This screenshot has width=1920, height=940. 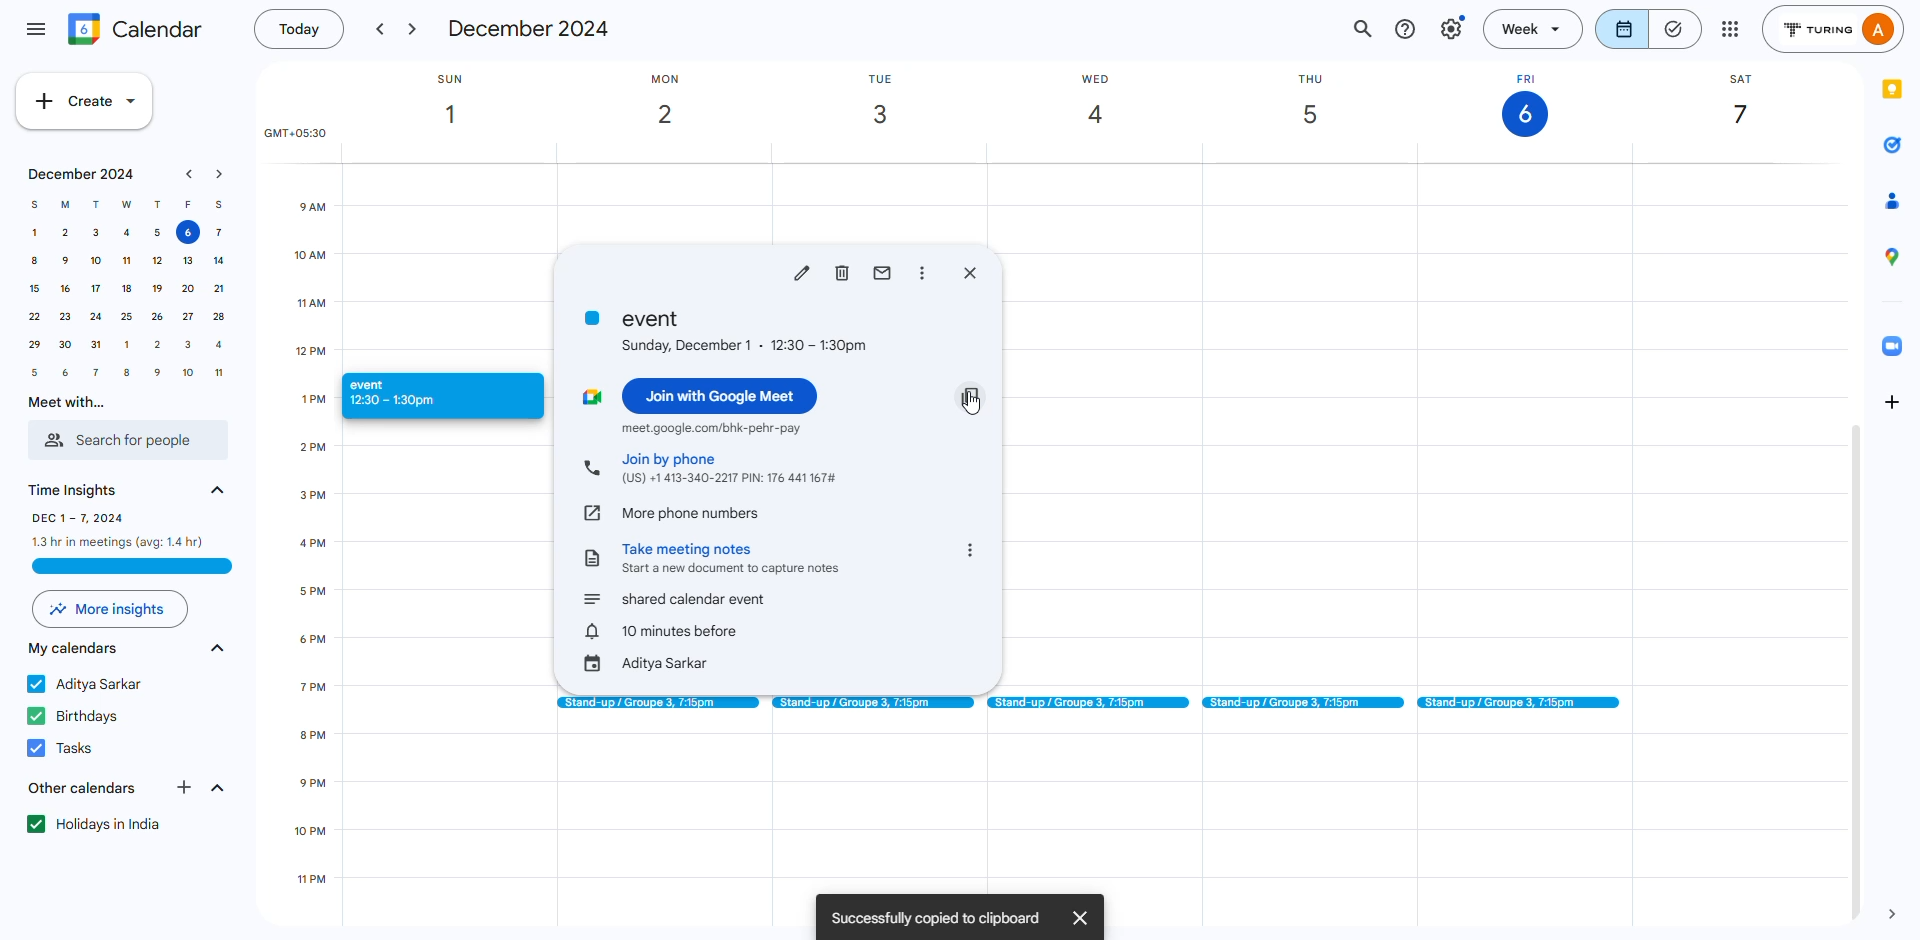 What do you see at coordinates (186, 317) in the screenshot?
I see `27` at bounding box center [186, 317].